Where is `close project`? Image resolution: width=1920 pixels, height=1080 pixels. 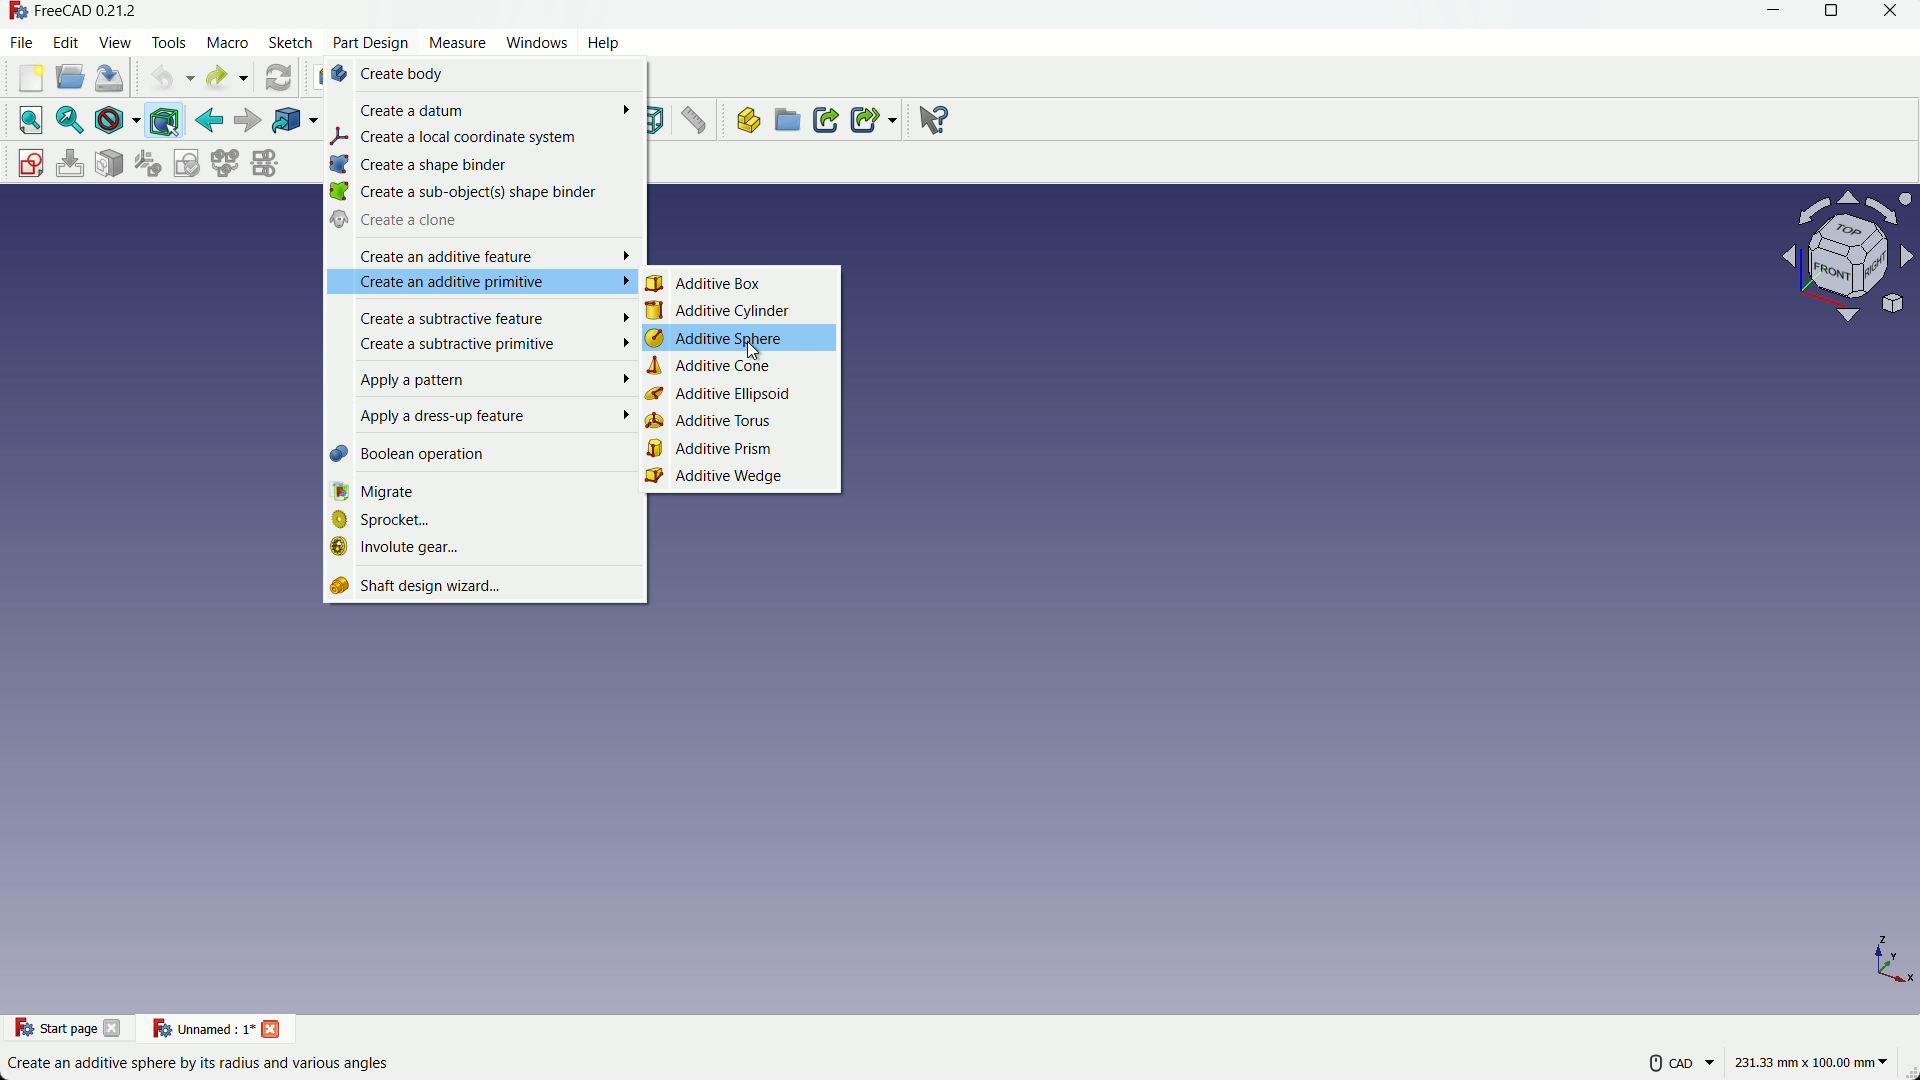
close project is located at coordinates (280, 1031).